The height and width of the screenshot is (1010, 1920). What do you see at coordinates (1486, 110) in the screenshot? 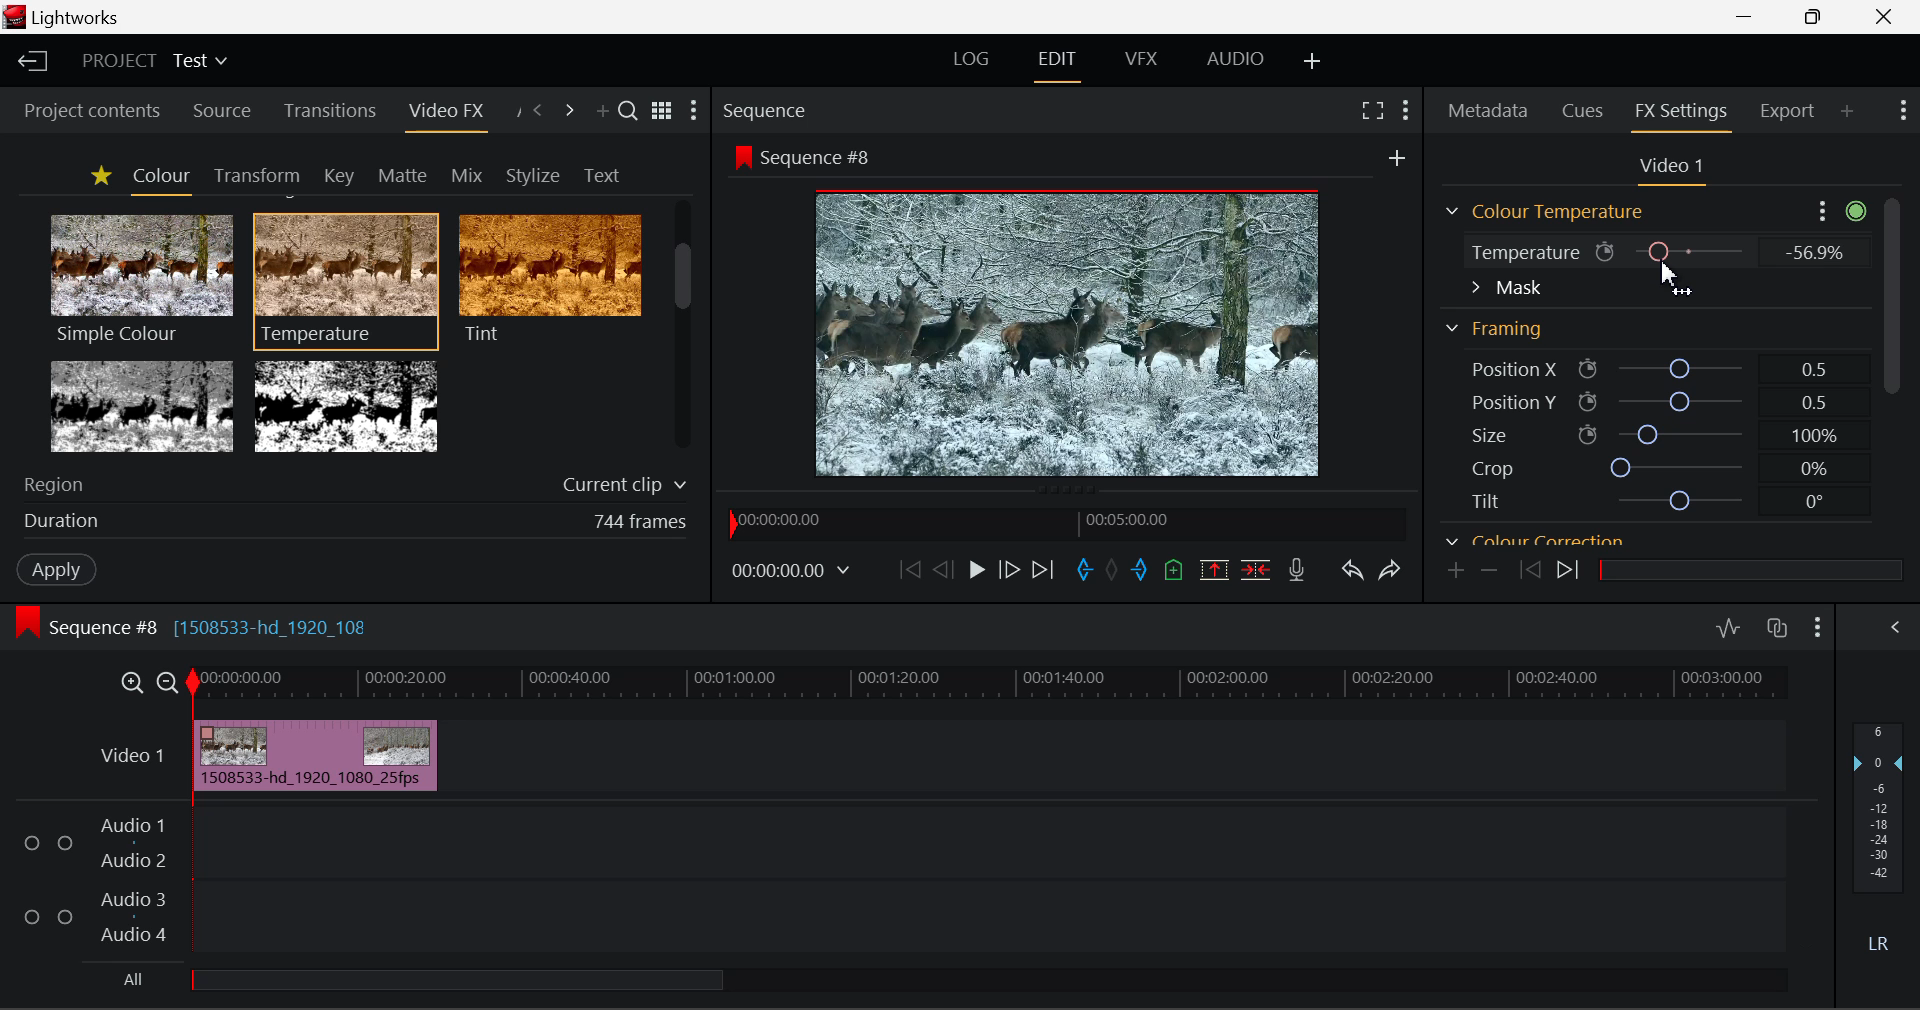
I see `Metadata` at bounding box center [1486, 110].